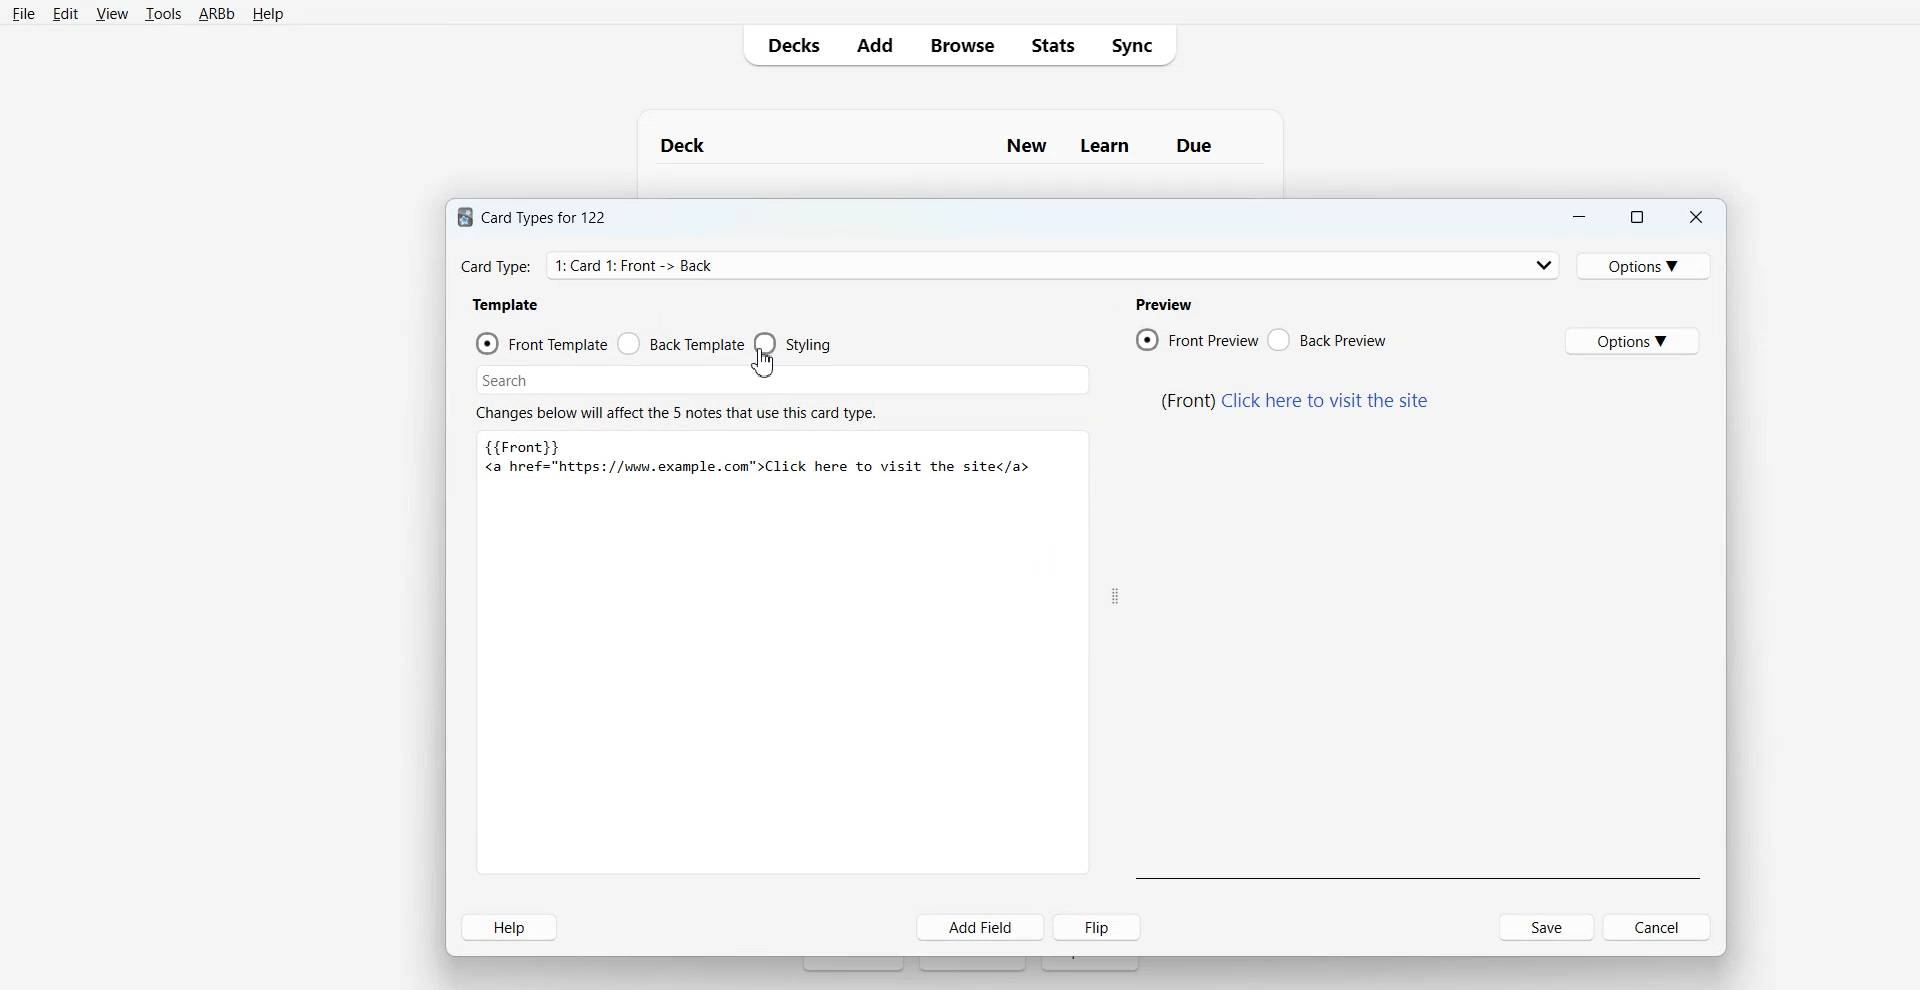 Image resolution: width=1920 pixels, height=990 pixels. Describe the element at coordinates (1197, 339) in the screenshot. I see `Front Preview` at that location.